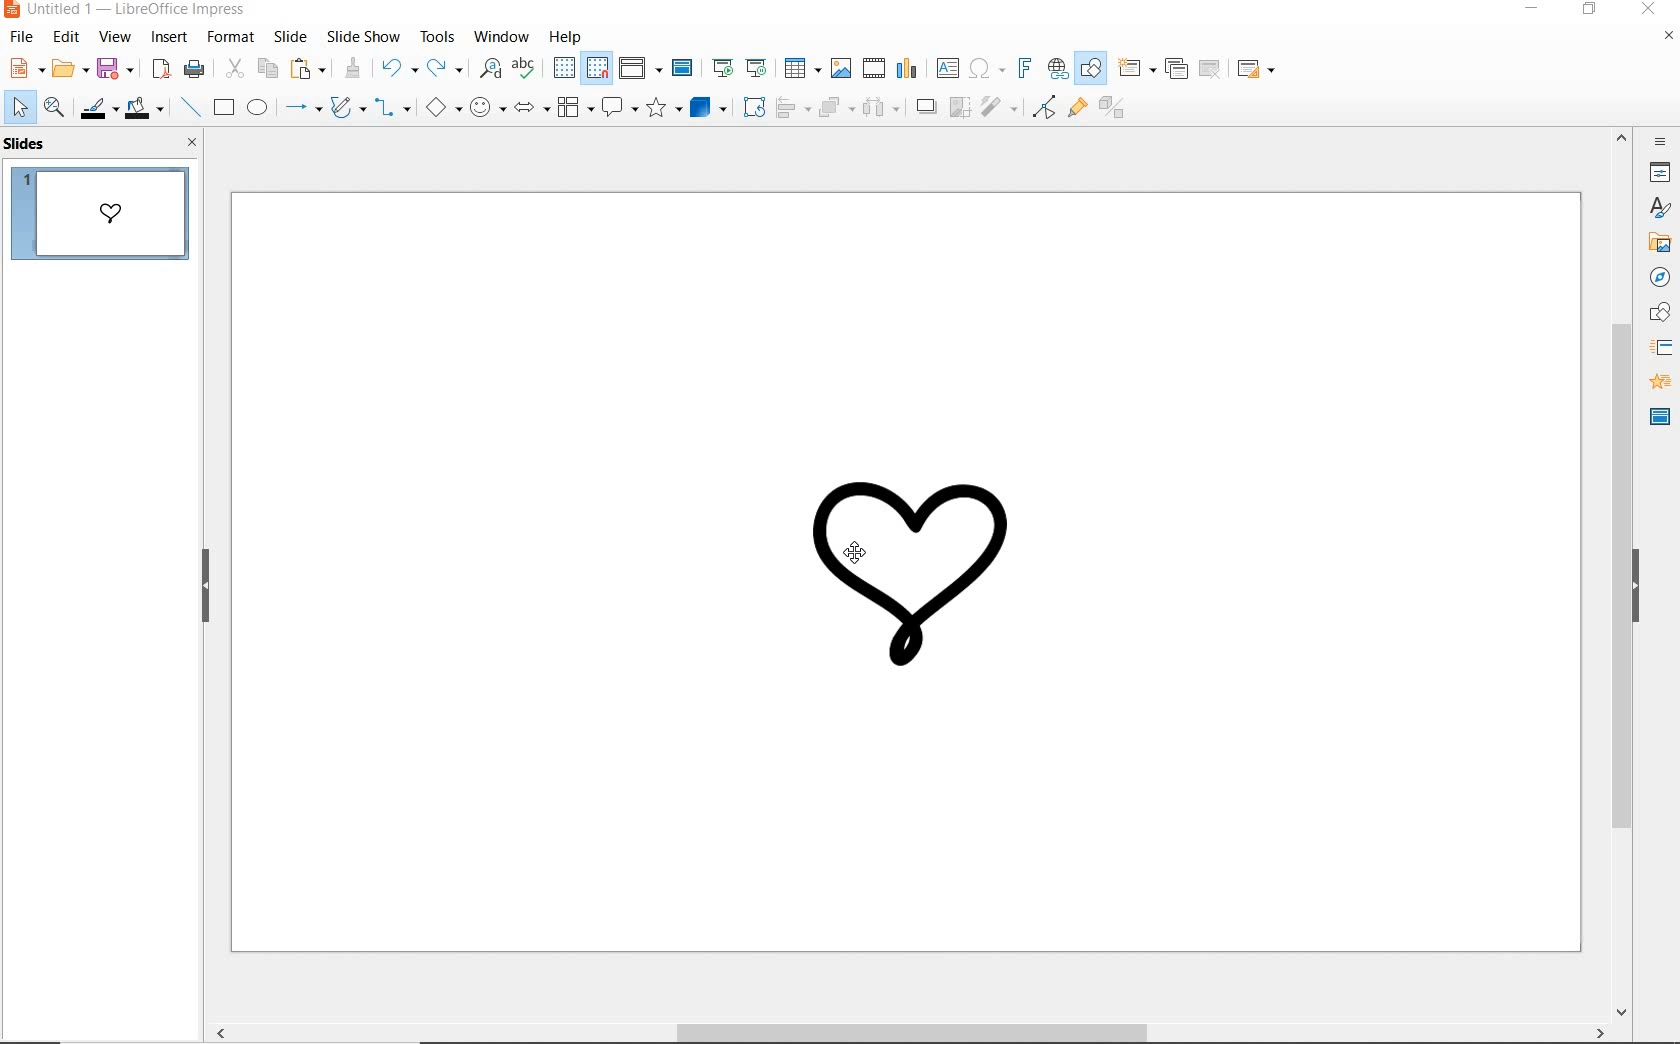 The height and width of the screenshot is (1044, 1680). What do you see at coordinates (116, 38) in the screenshot?
I see `view` at bounding box center [116, 38].